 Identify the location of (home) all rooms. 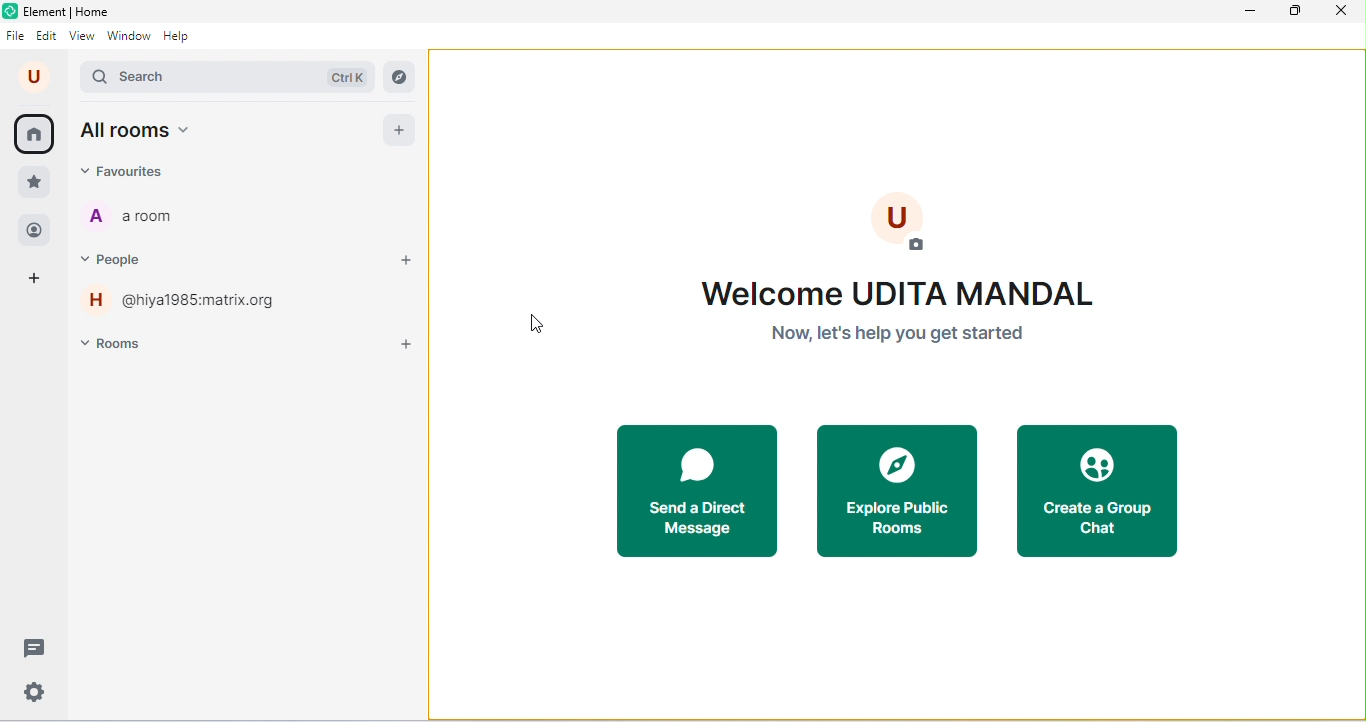
(35, 134).